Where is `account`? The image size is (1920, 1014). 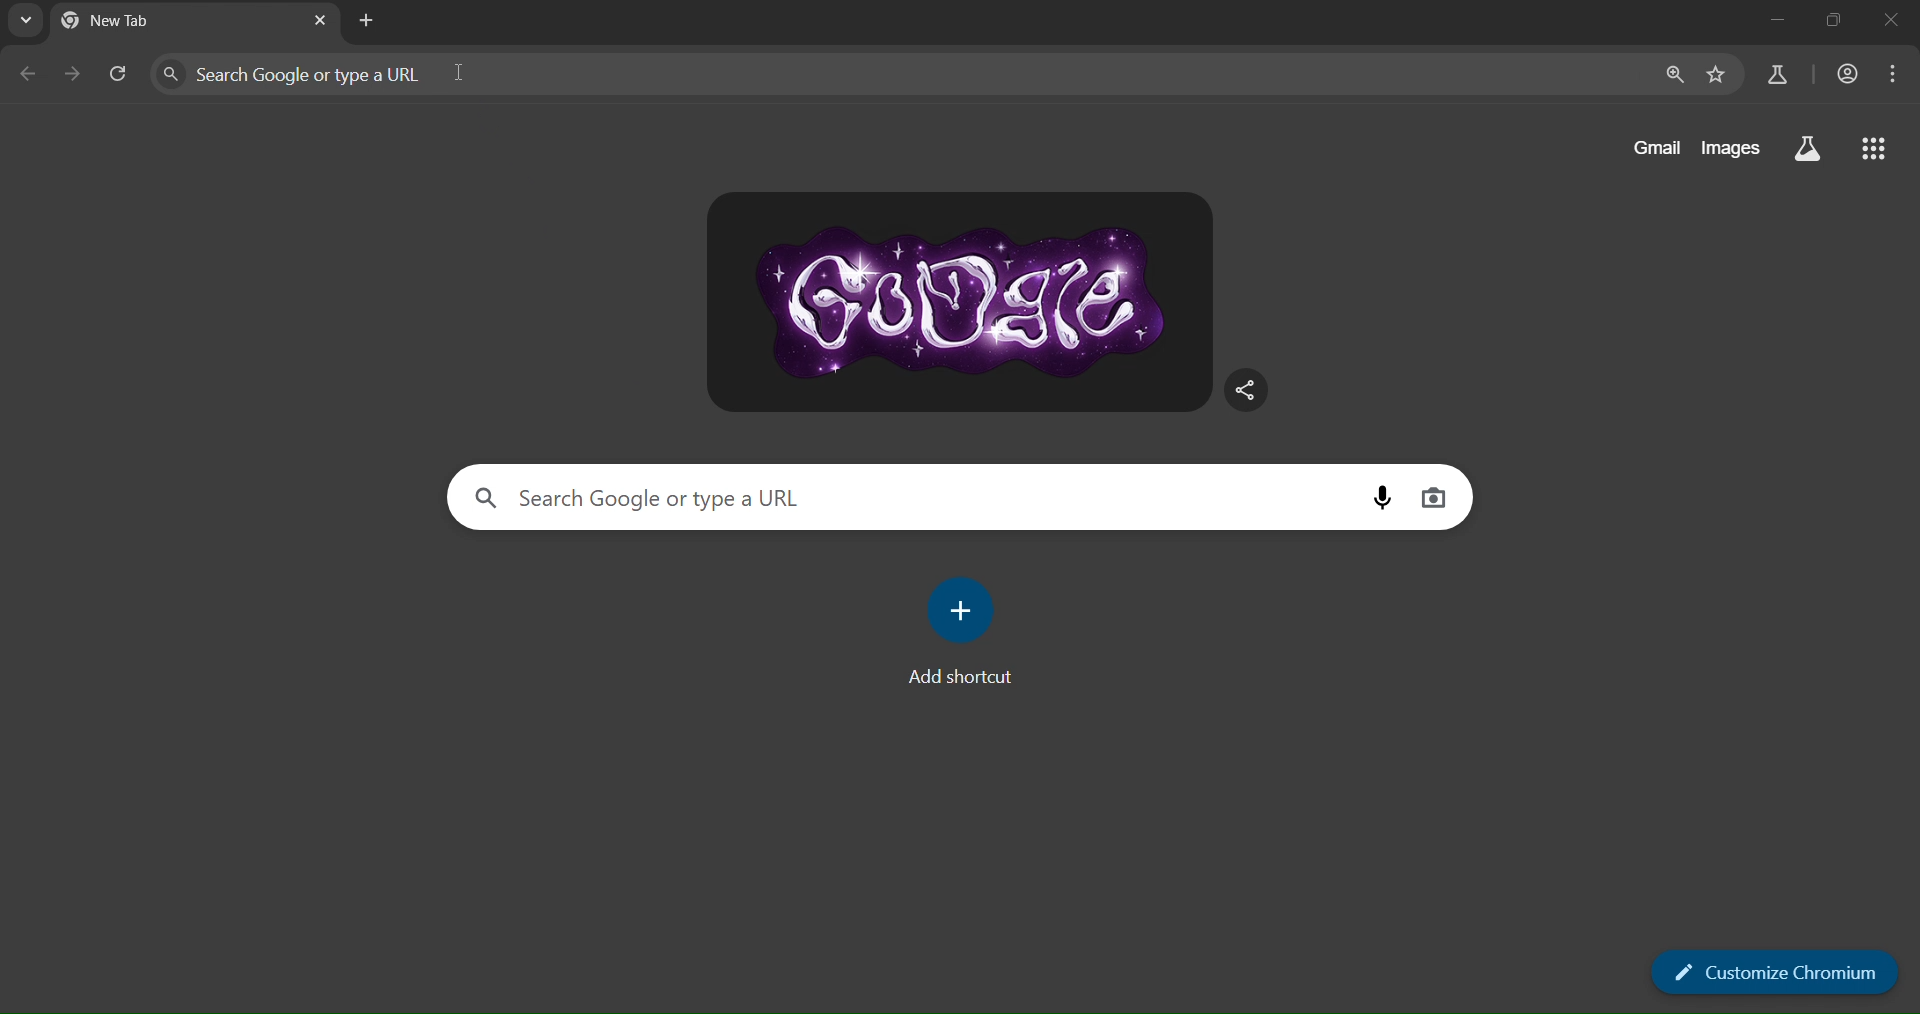
account is located at coordinates (1845, 74).